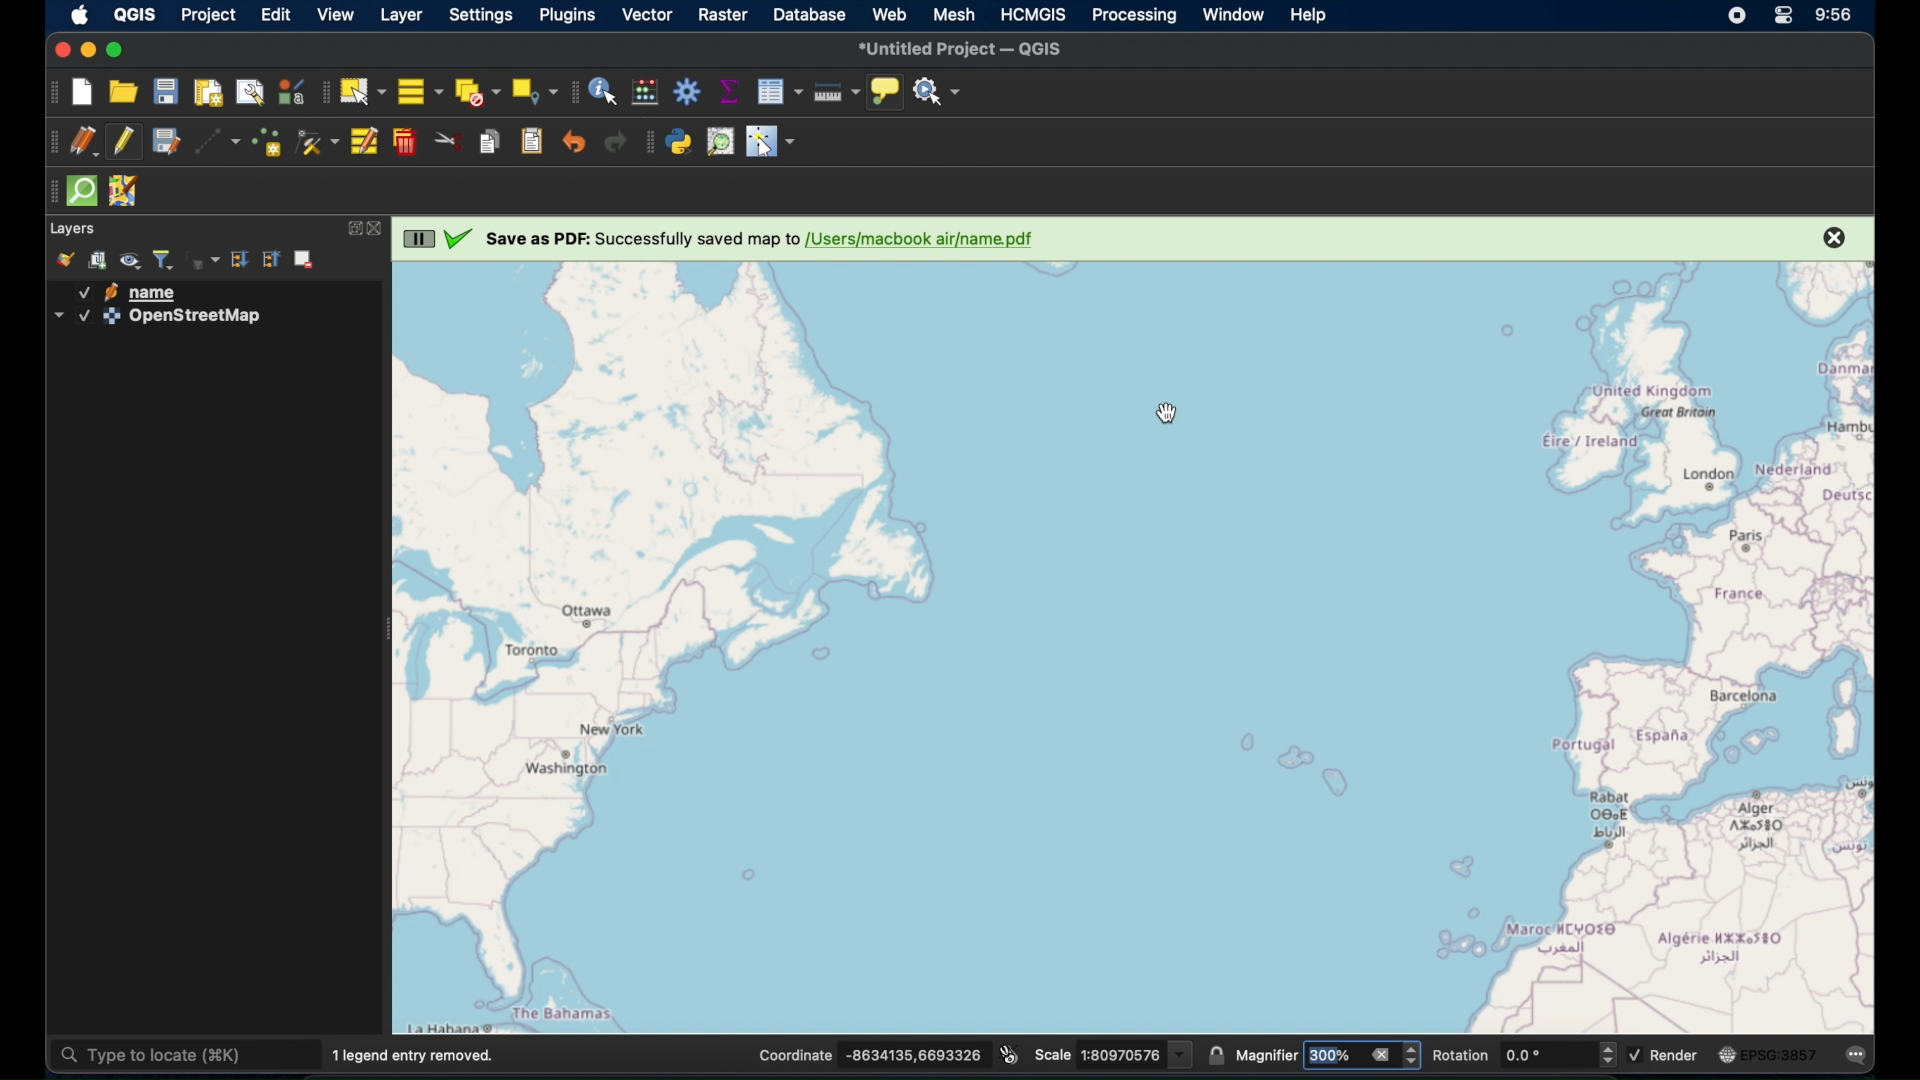 The height and width of the screenshot is (1080, 1920). I want to click on show layout manager, so click(251, 91).